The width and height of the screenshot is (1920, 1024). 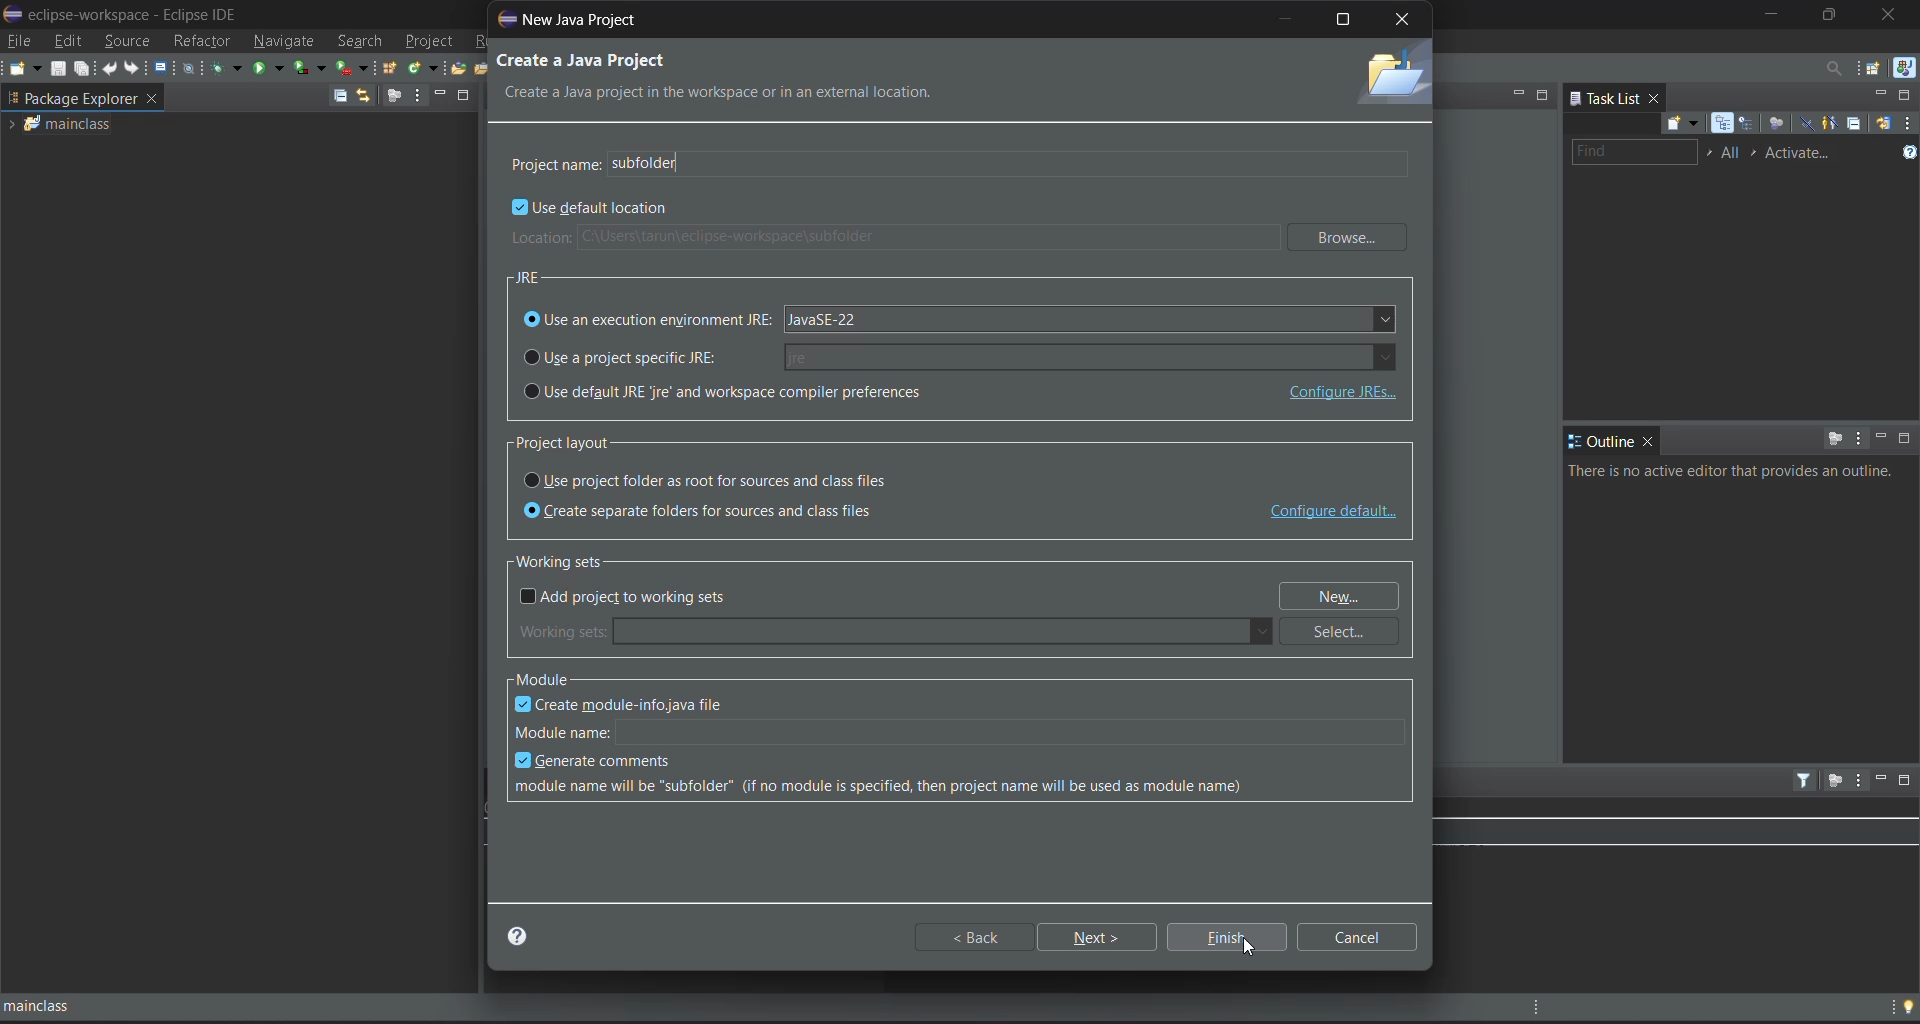 I want to click on synchronize changed, so click(x=1882, y=126).